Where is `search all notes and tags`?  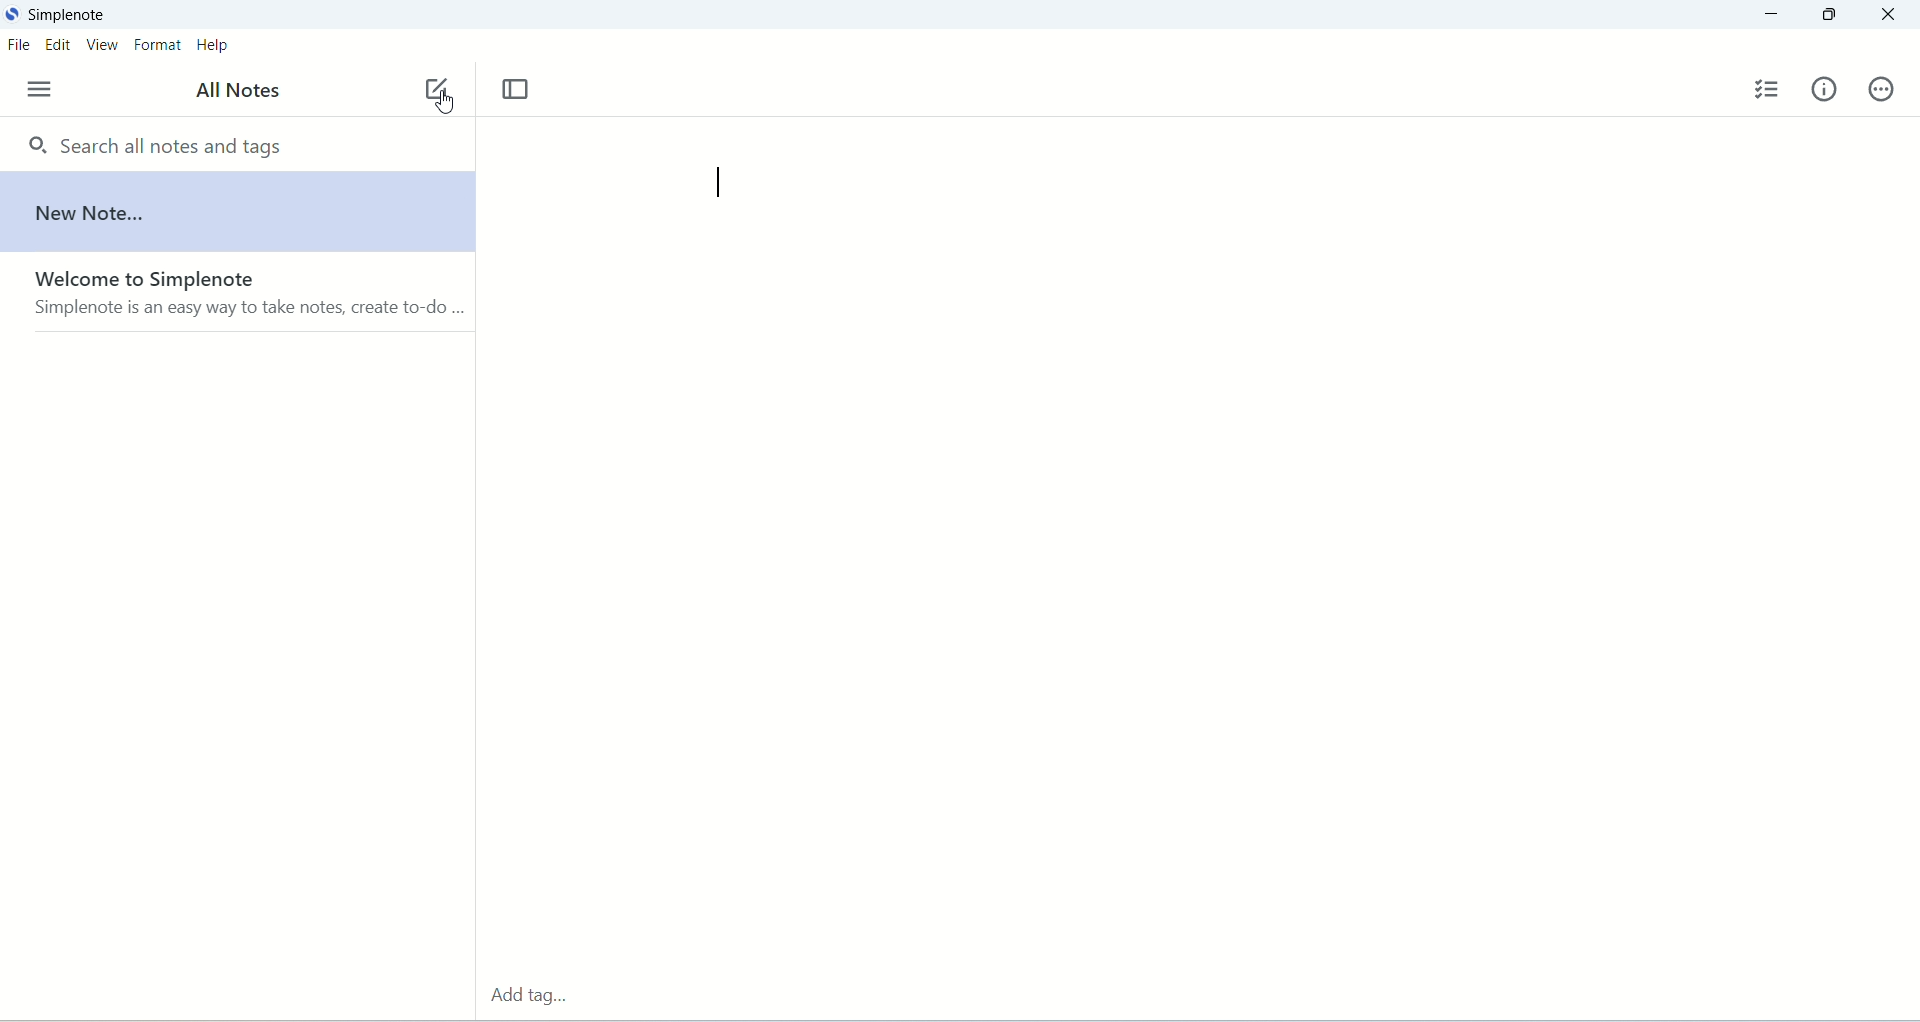
search all notes and tags is located at coordinates (161, 147).